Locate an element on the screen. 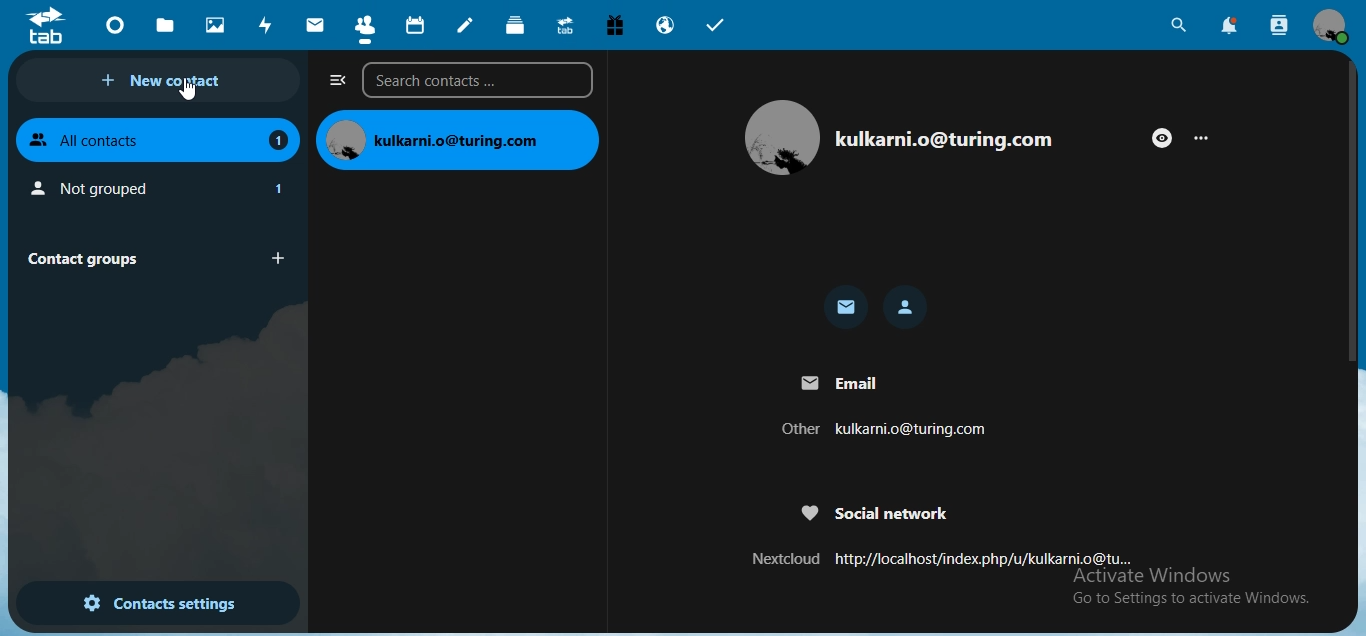 Image resolution: width=1366 pixels, height=636 pixels. close navigation is located at coordinates (334, 81).